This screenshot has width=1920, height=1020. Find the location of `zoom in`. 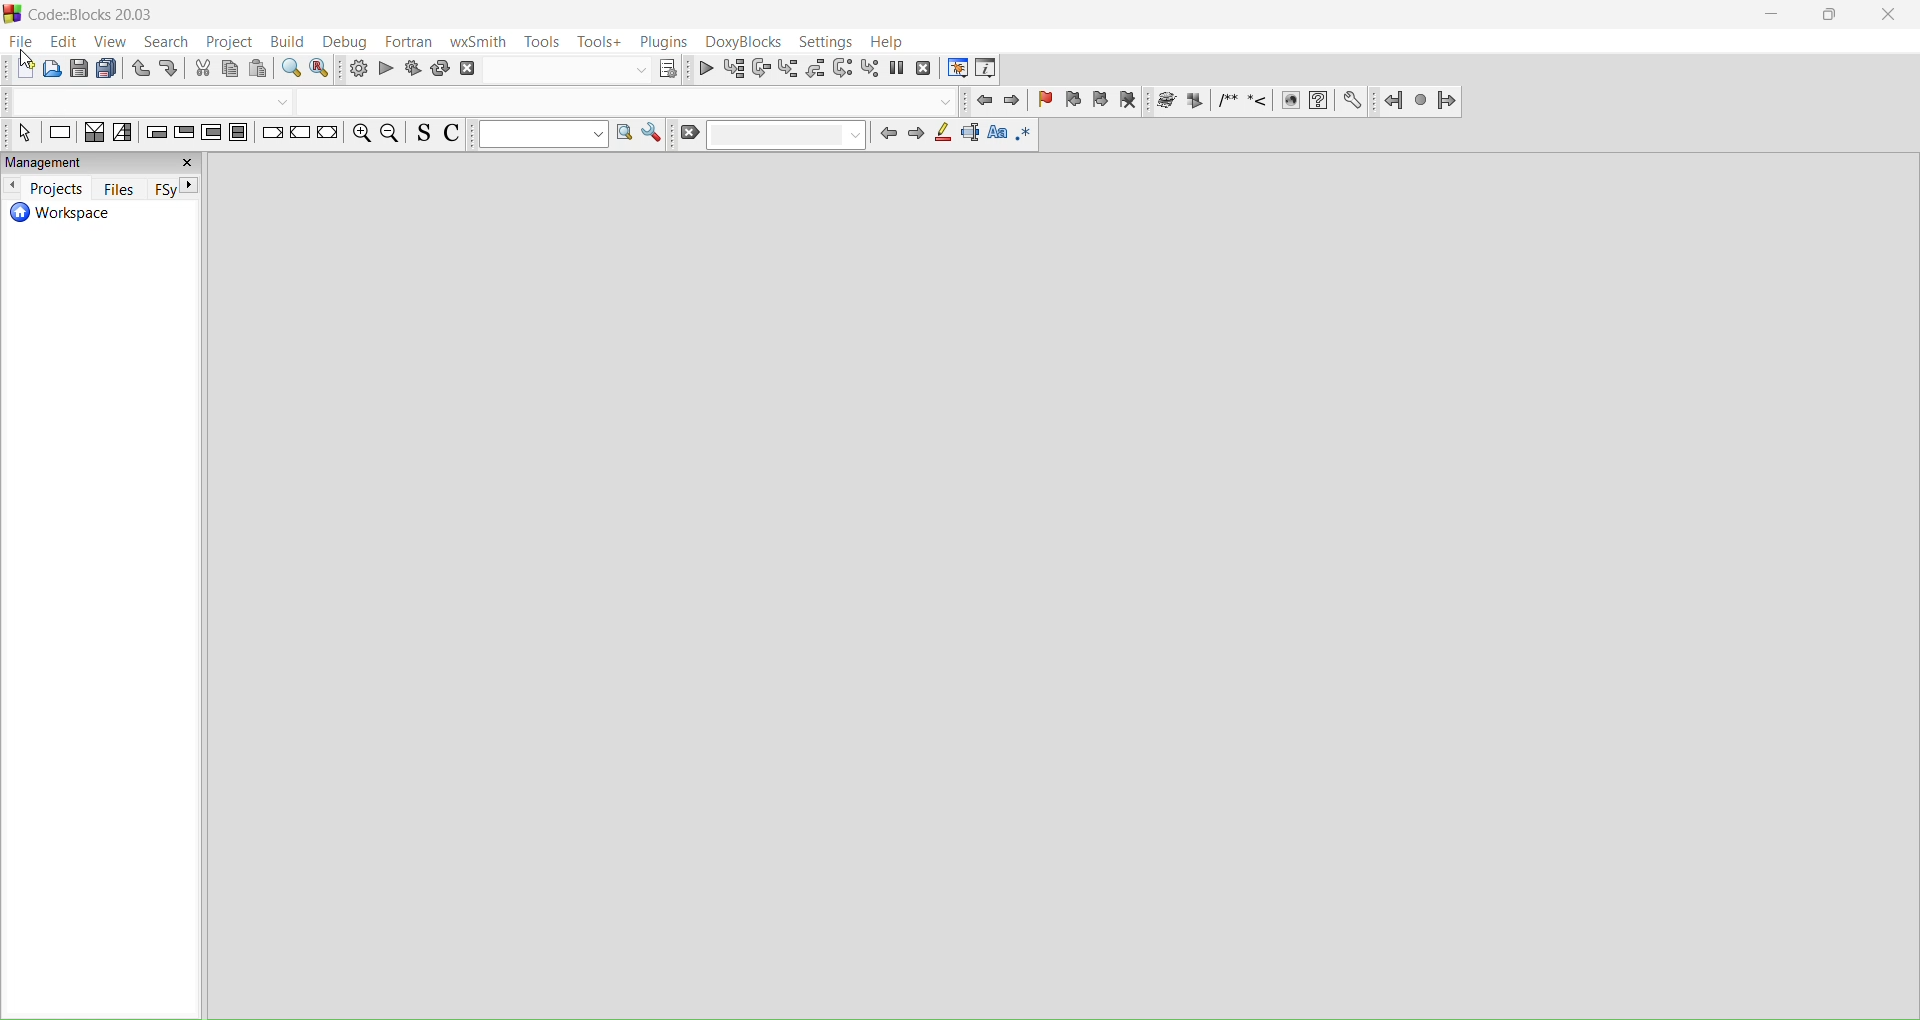

zoom in is located at coordinates (361, 137).